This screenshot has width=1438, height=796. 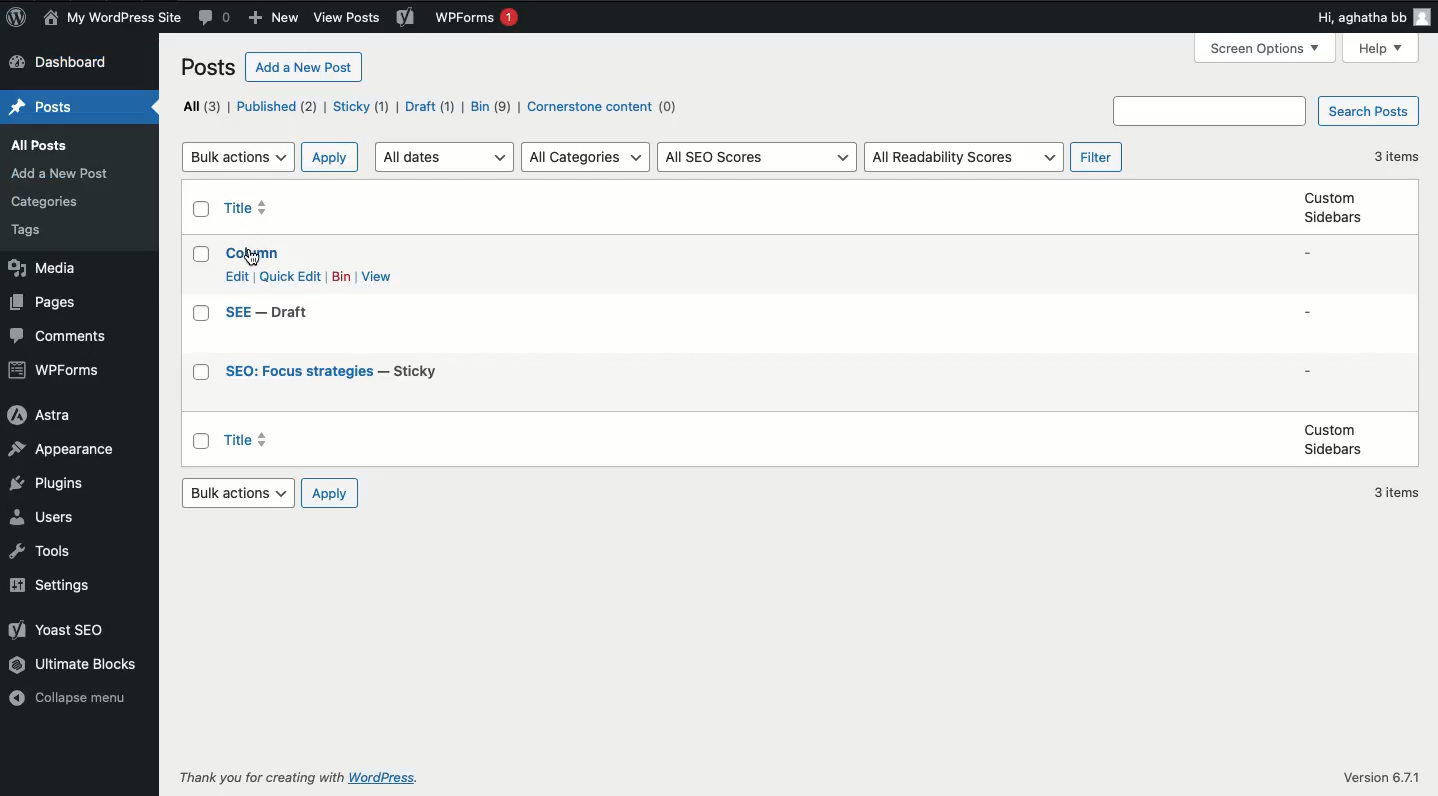 I want to click on Yoast, so click(x=57, y=630).